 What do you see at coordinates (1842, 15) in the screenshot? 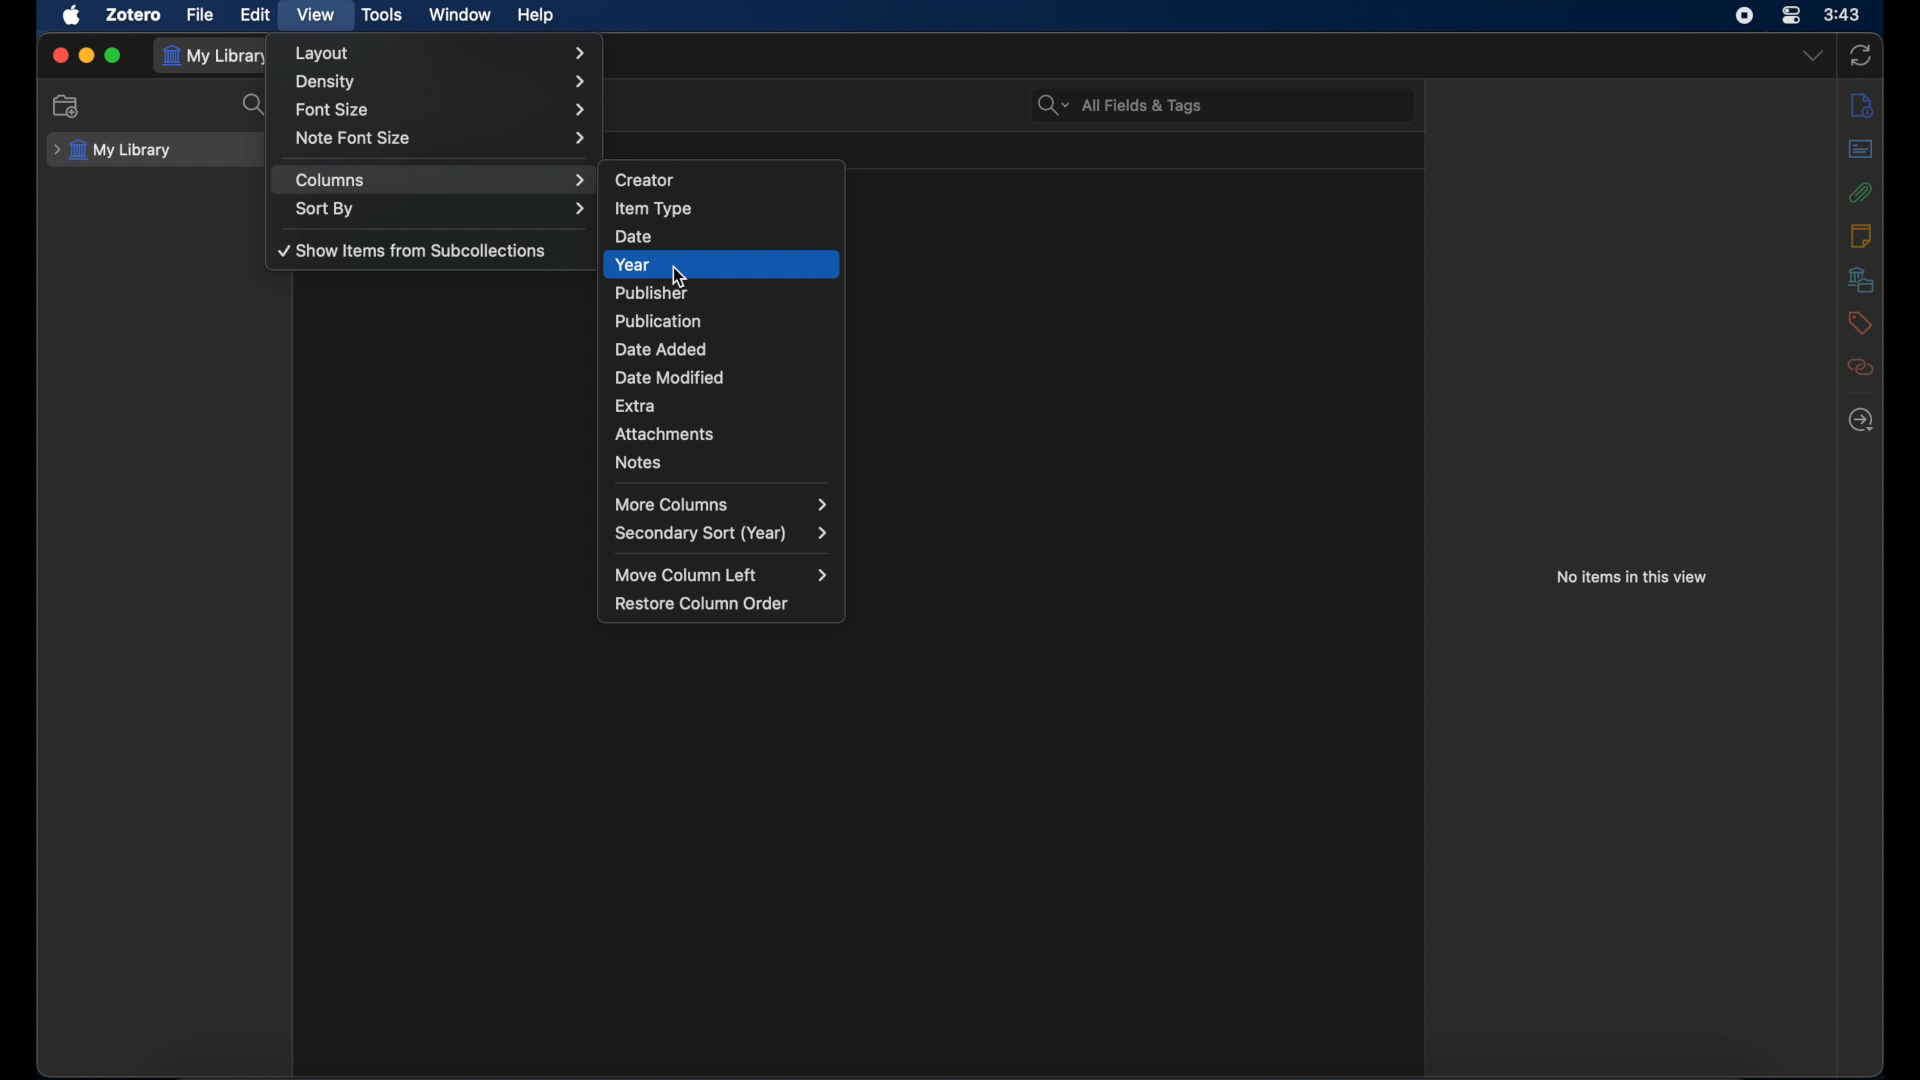
I see `time` at bounding box center [1842, 15].